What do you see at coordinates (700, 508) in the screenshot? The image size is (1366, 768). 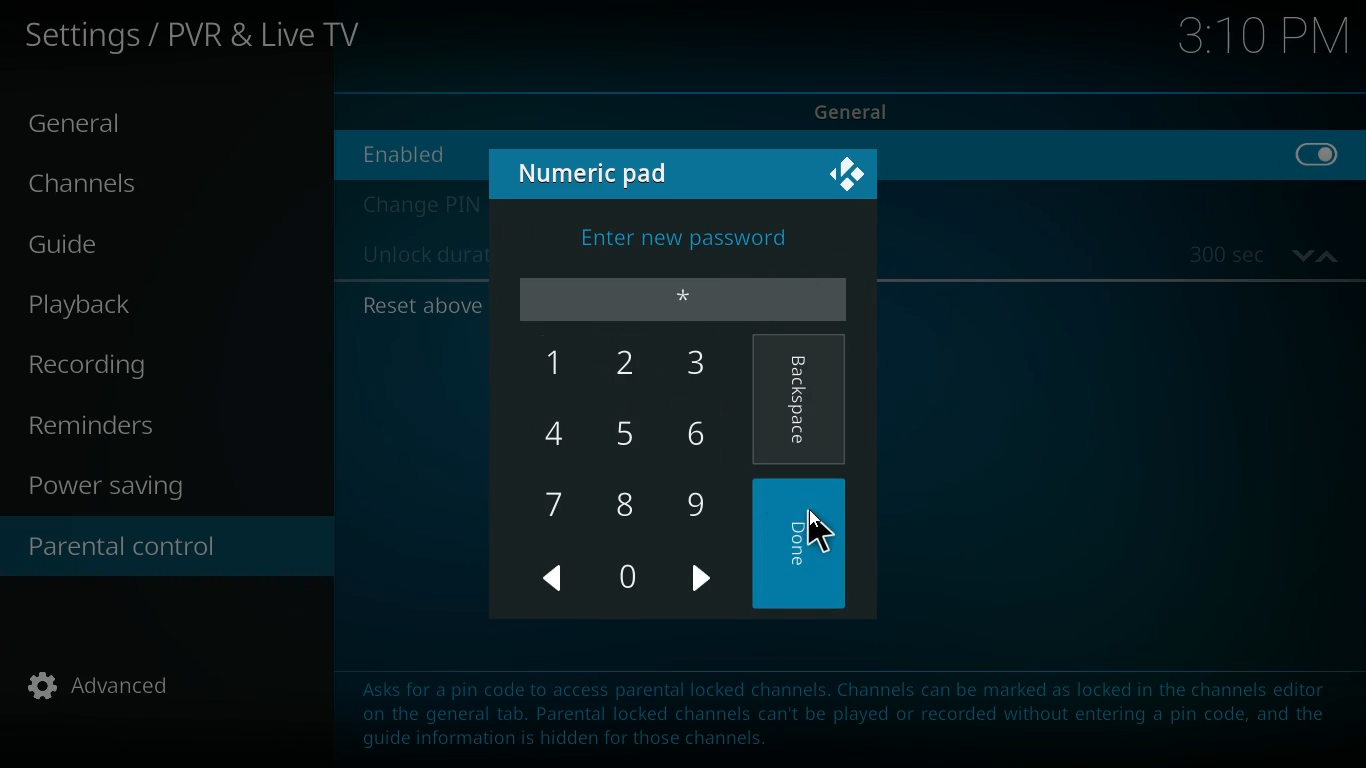 I see `9` at bounding box center [700, 508].